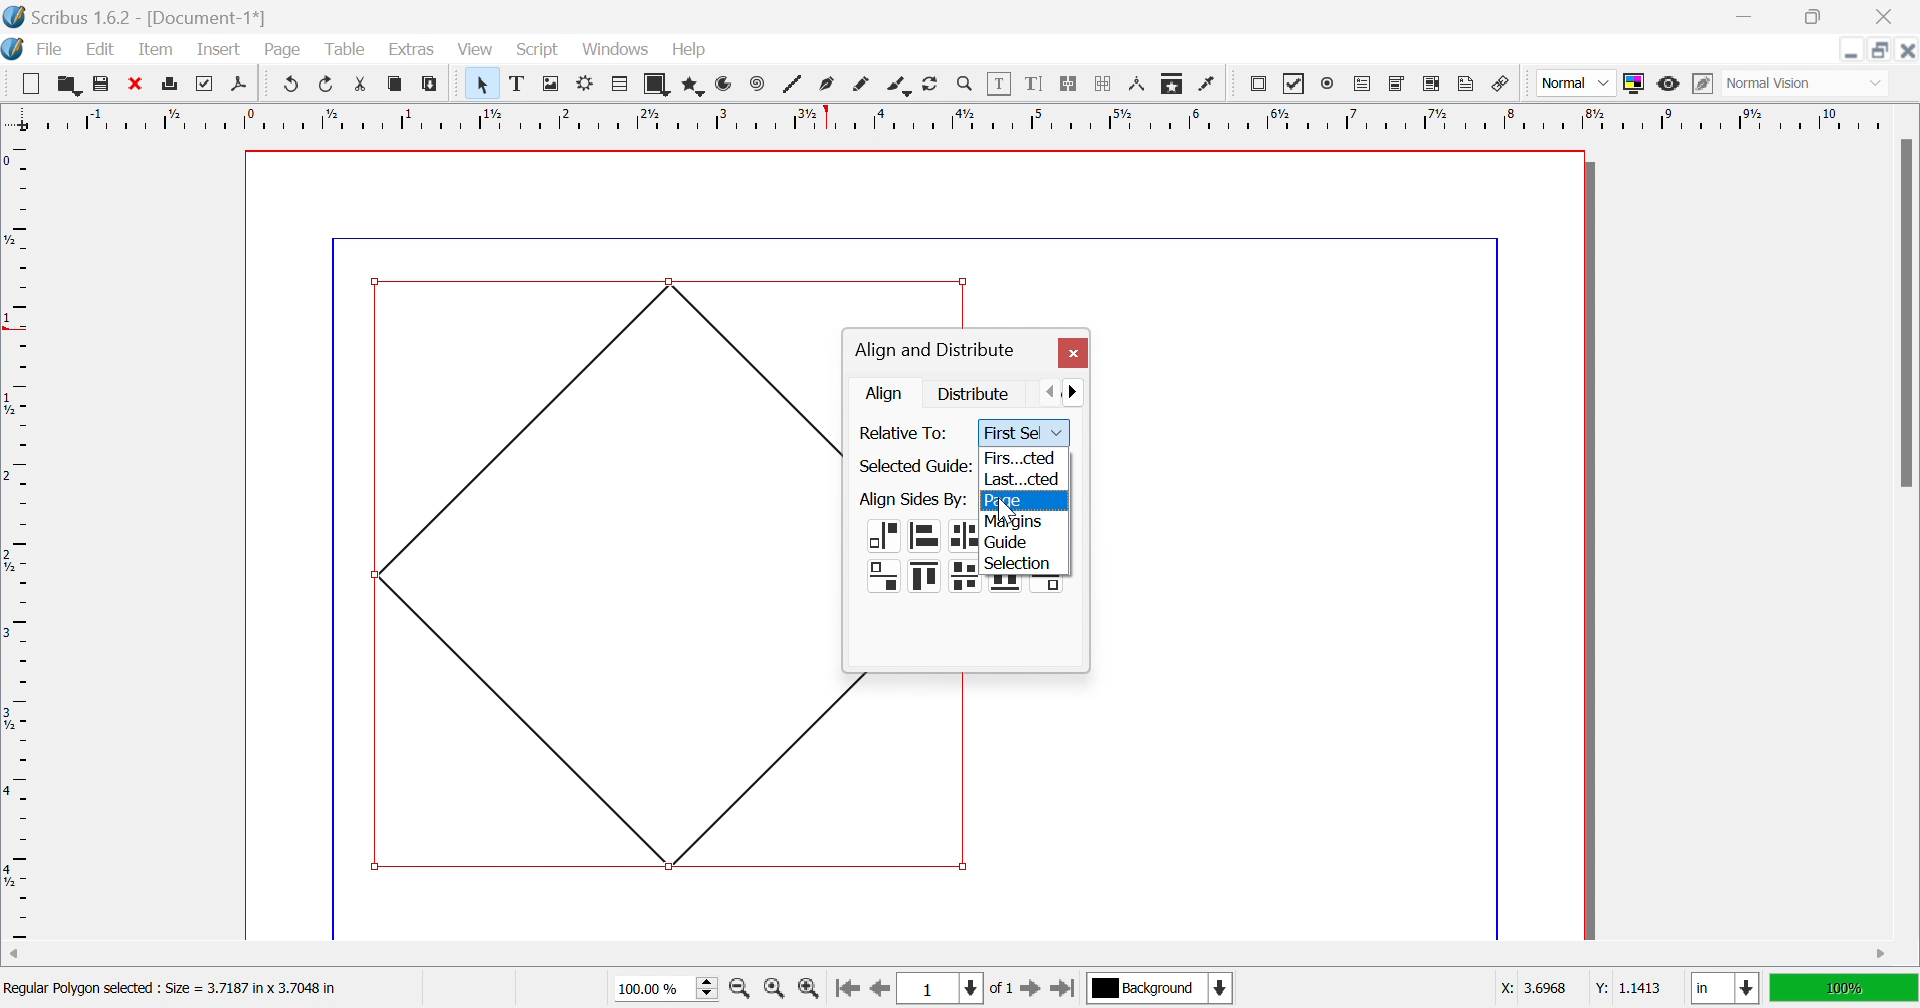 This screenshot has width=1920, height=1008. What do you see at coordinates (877, 995) in the screenshot?
I see `Go to the previous page` at bounding box center [877, 995].